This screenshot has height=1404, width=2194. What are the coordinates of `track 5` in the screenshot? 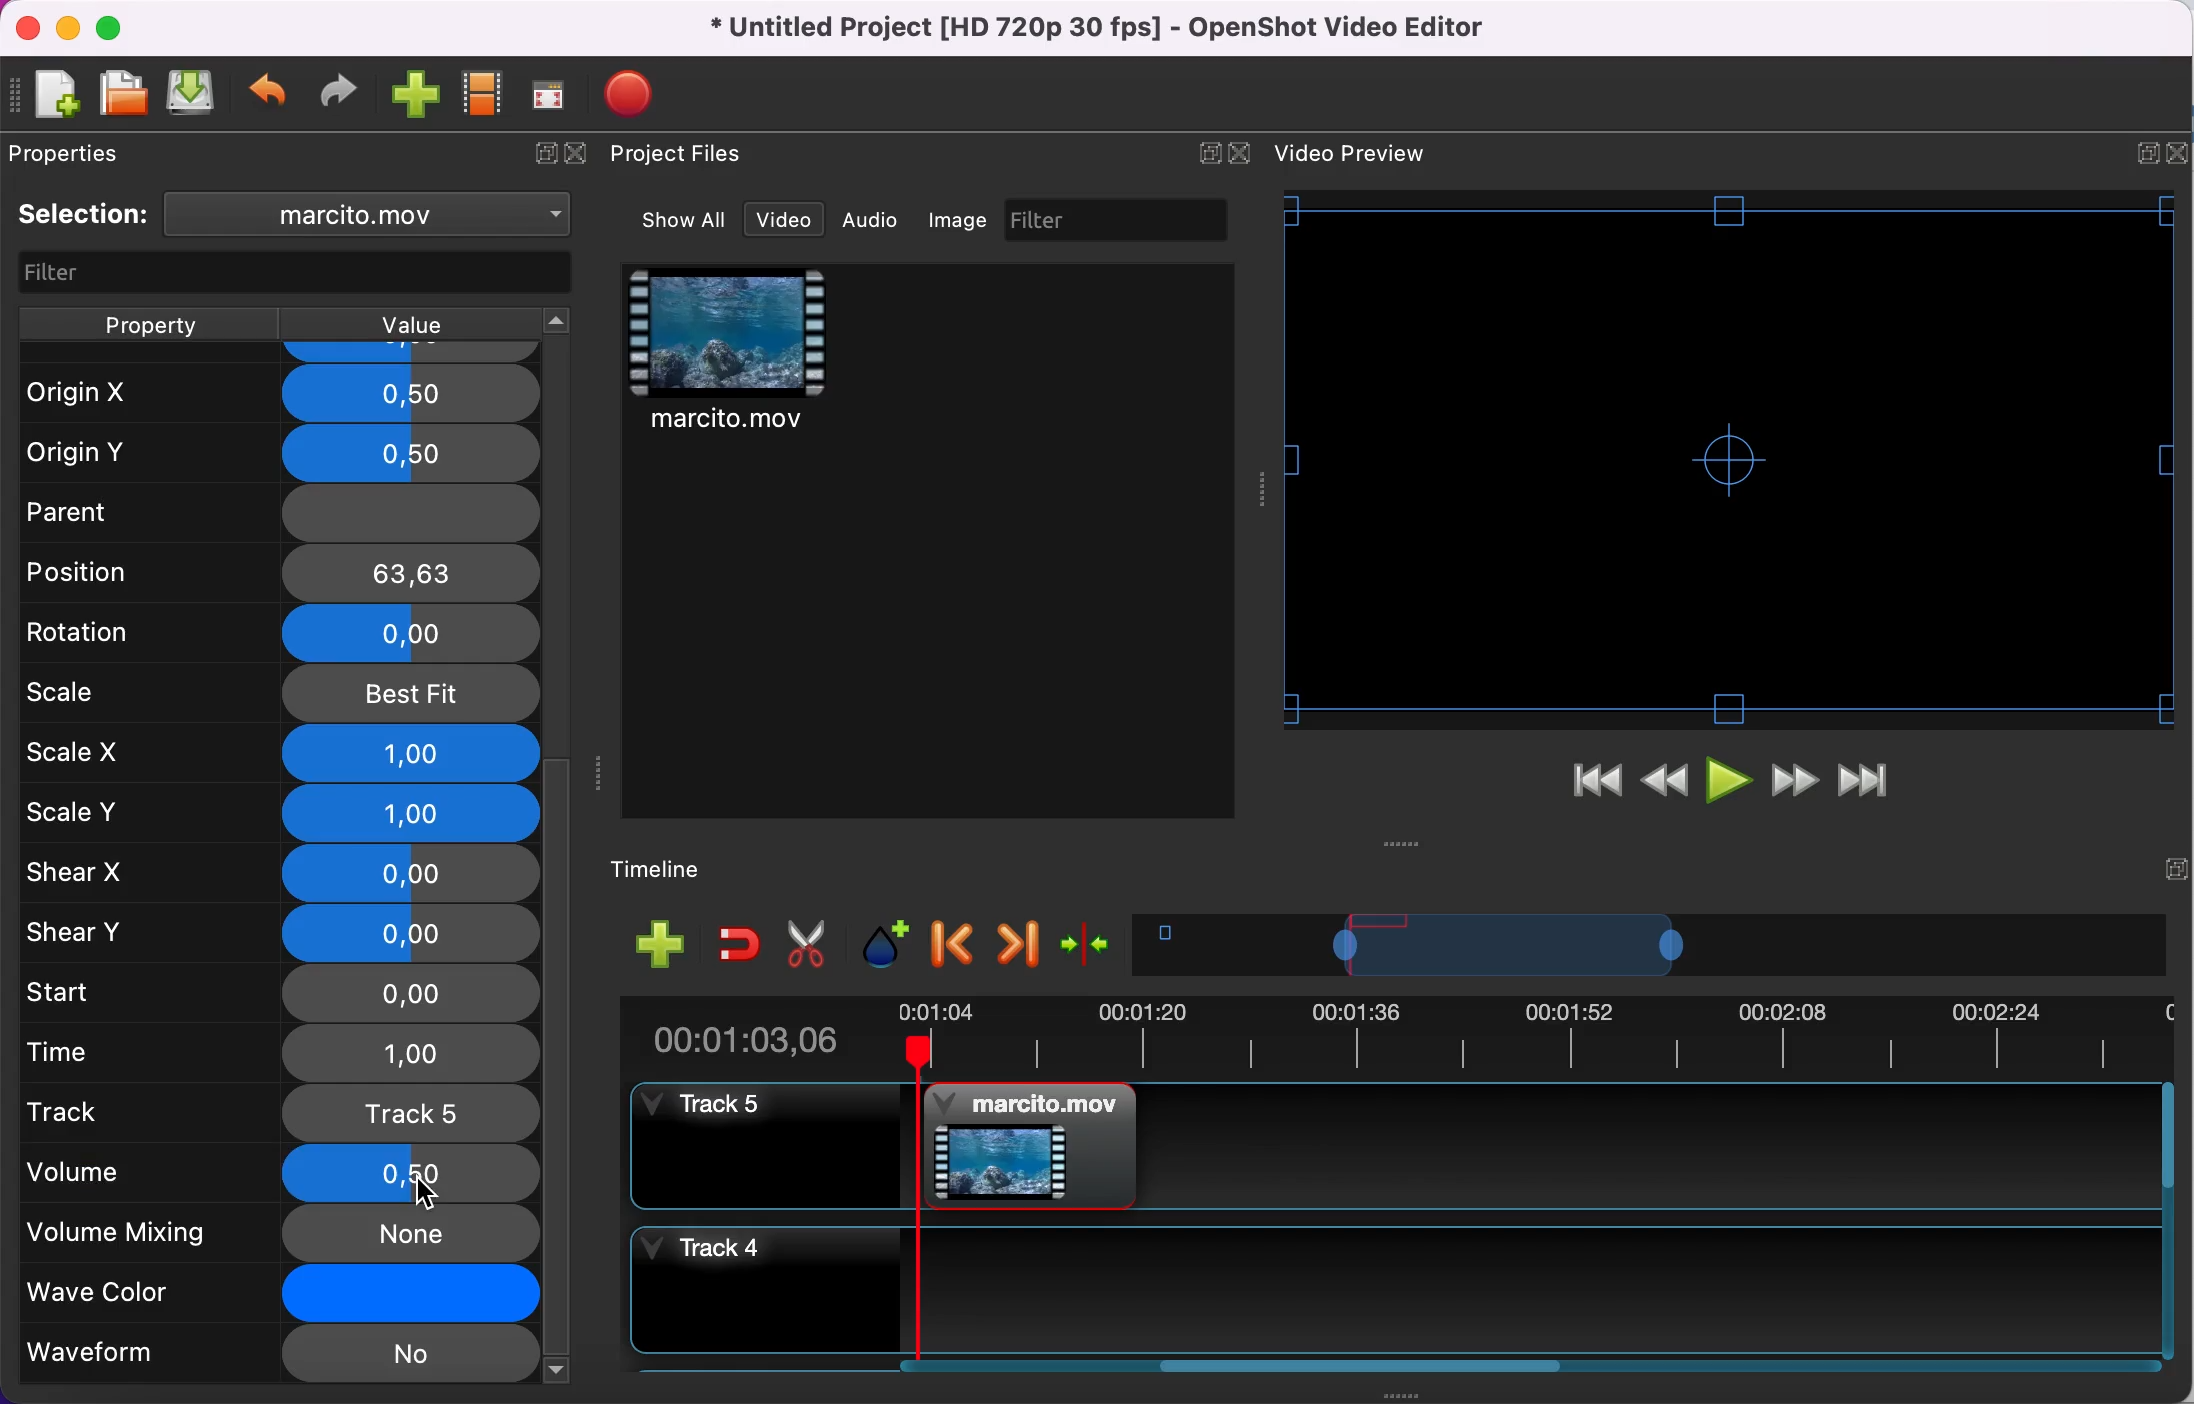 It's located at (1392, 1146).